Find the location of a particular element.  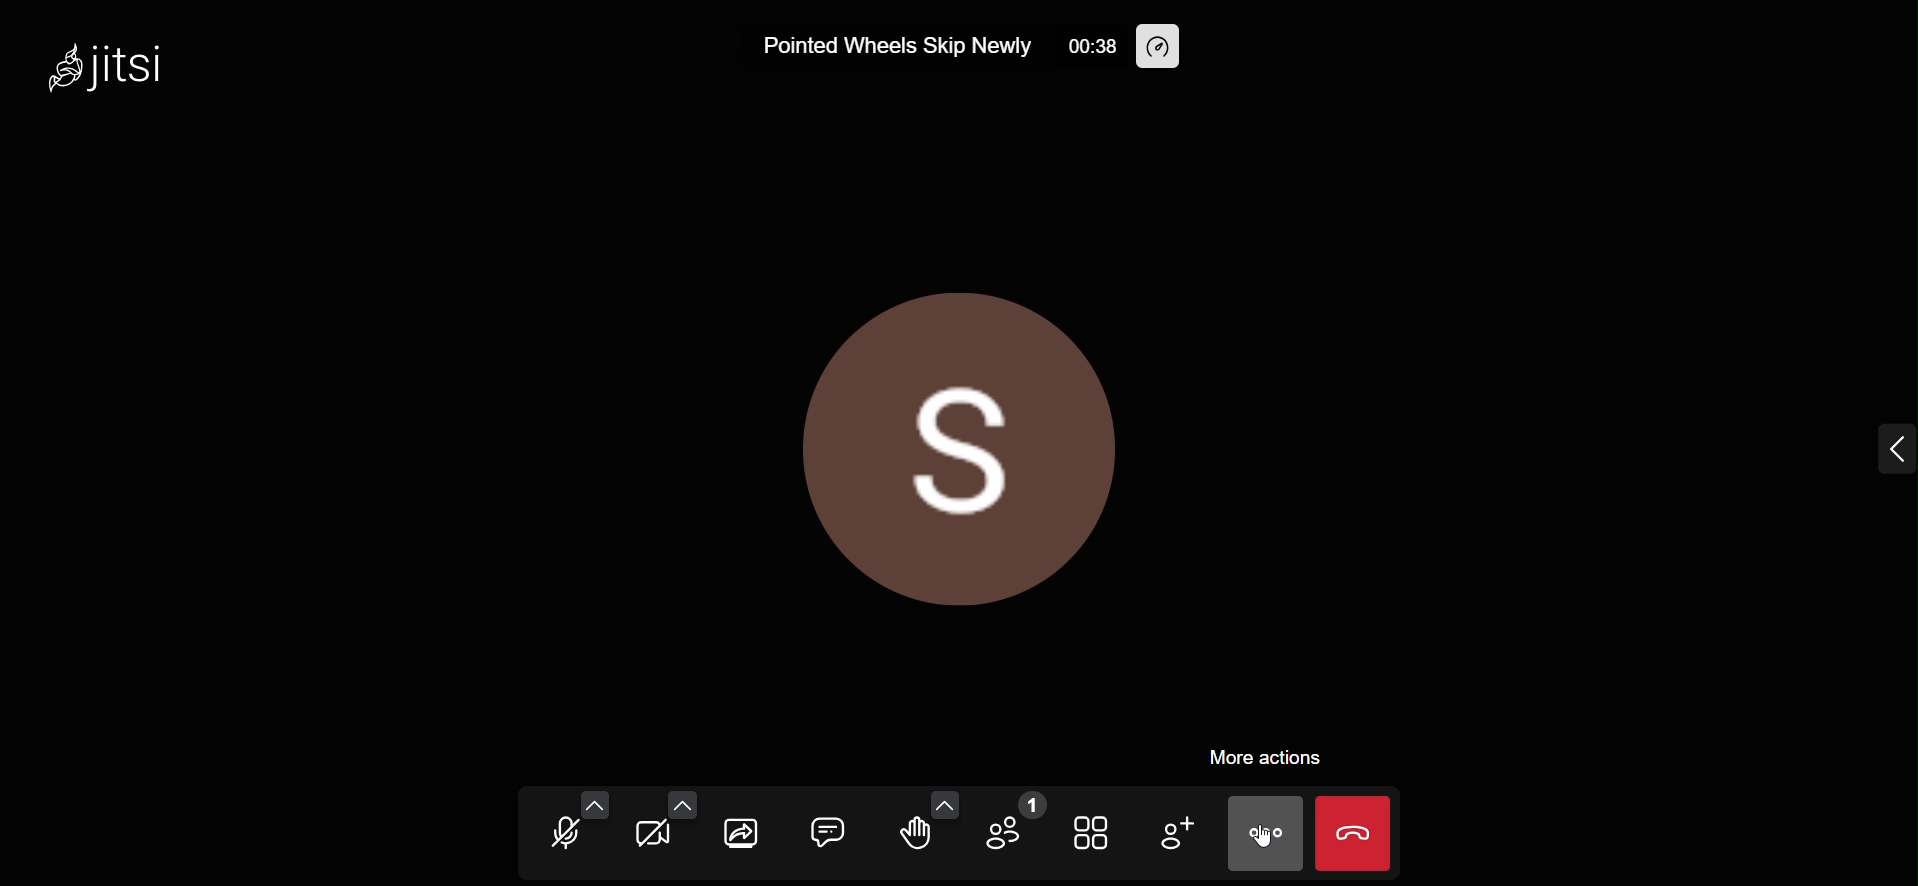

more actions is located at coordinates (1265, 835).